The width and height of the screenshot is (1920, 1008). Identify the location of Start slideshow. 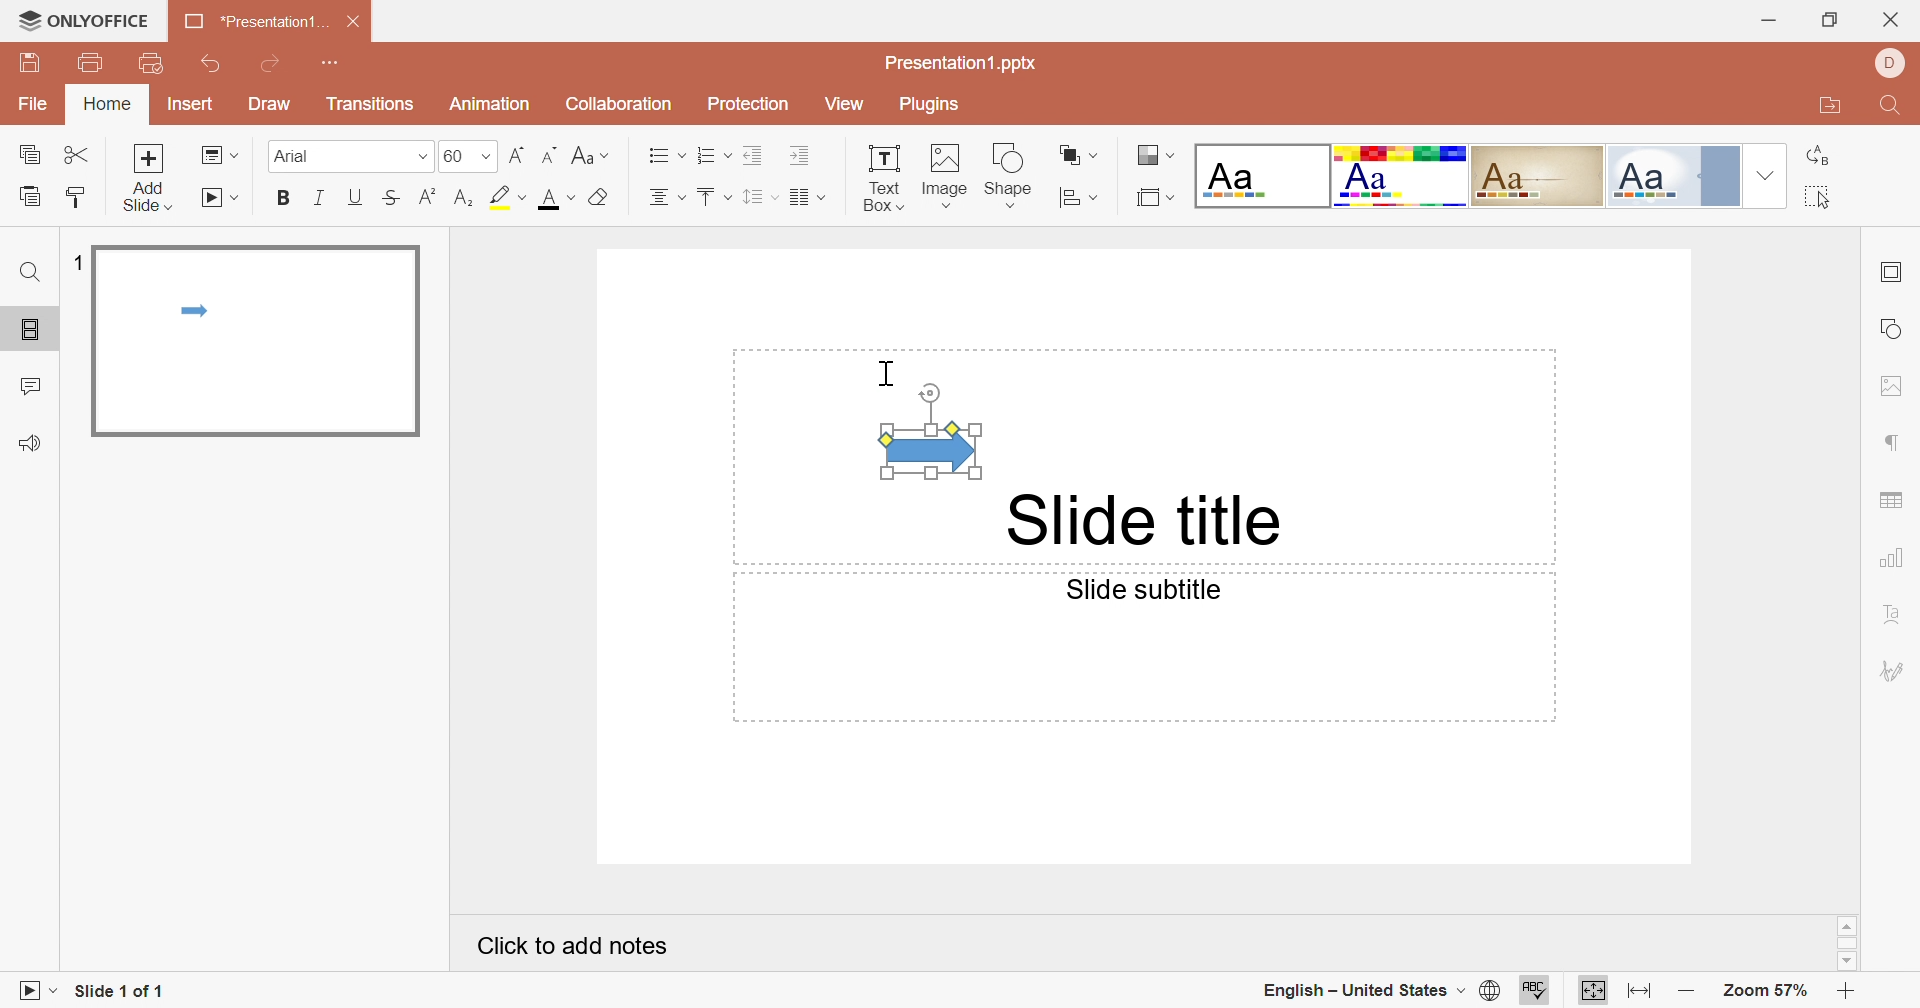
(220, 198).